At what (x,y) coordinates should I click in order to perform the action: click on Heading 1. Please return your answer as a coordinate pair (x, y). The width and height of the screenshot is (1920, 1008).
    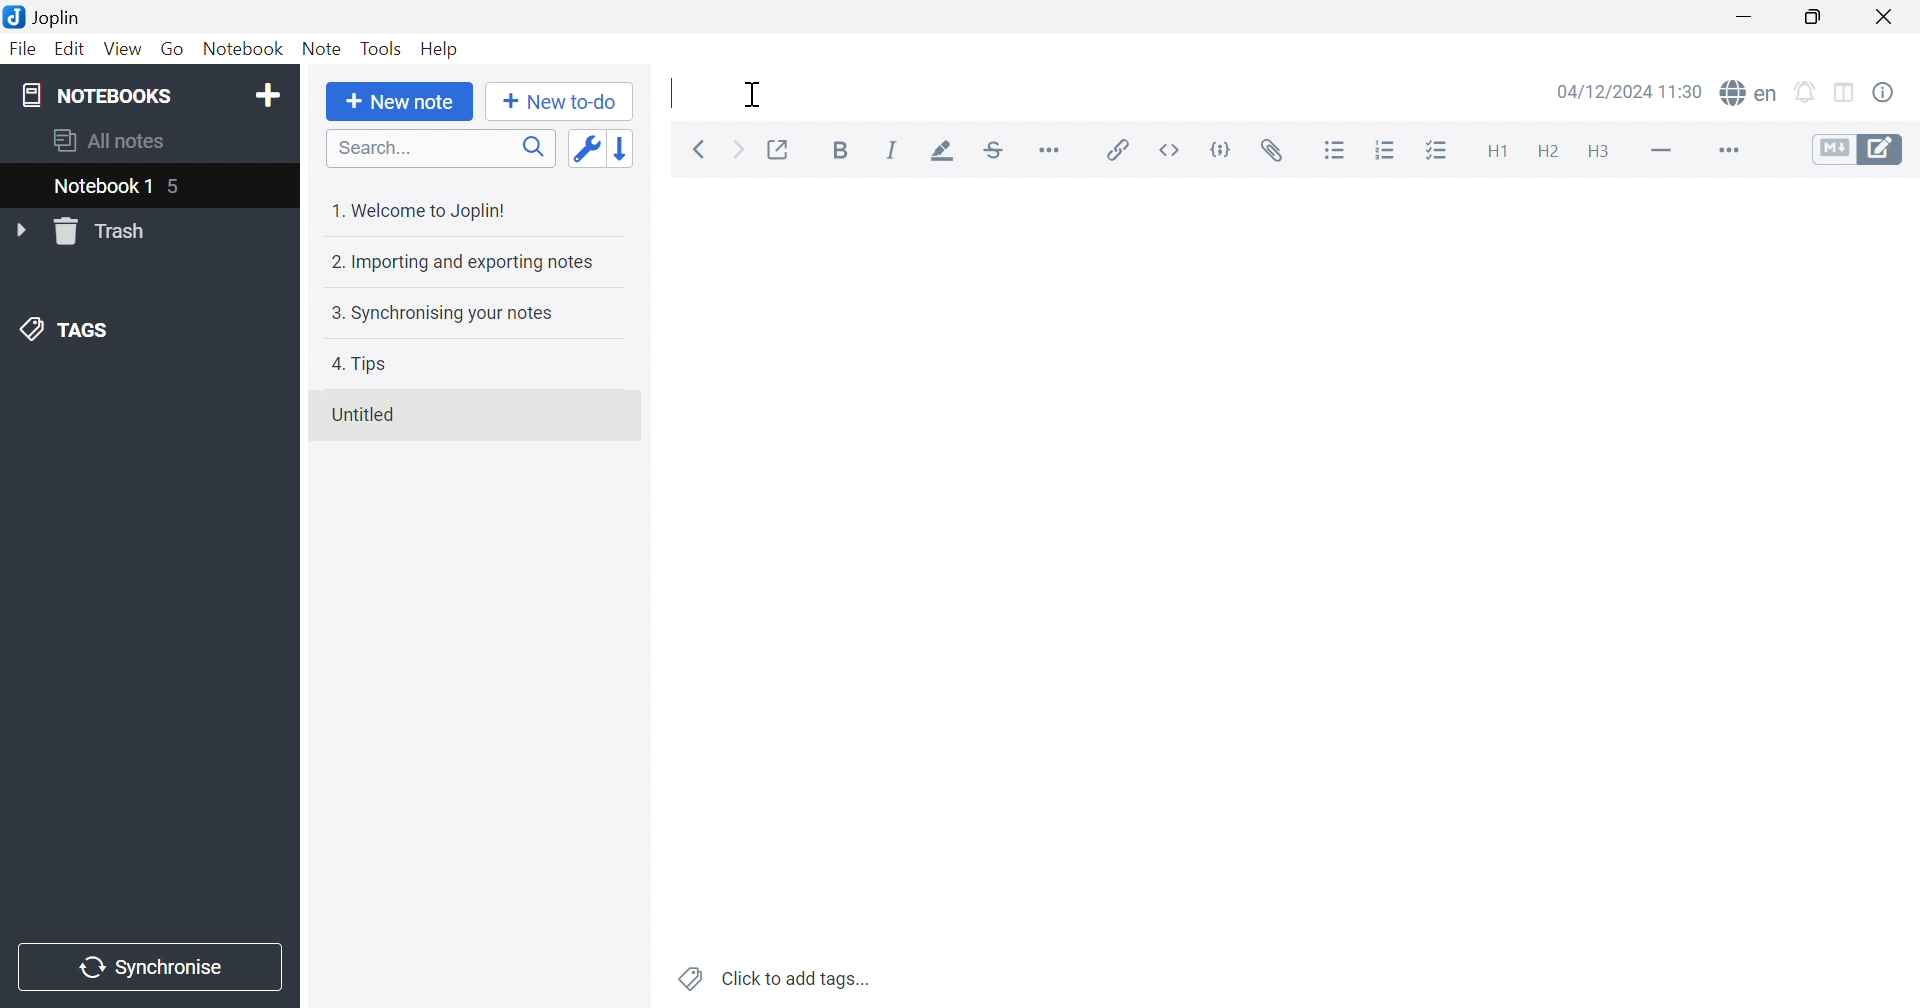
    Looking at the image, I should click on (1499, 152).